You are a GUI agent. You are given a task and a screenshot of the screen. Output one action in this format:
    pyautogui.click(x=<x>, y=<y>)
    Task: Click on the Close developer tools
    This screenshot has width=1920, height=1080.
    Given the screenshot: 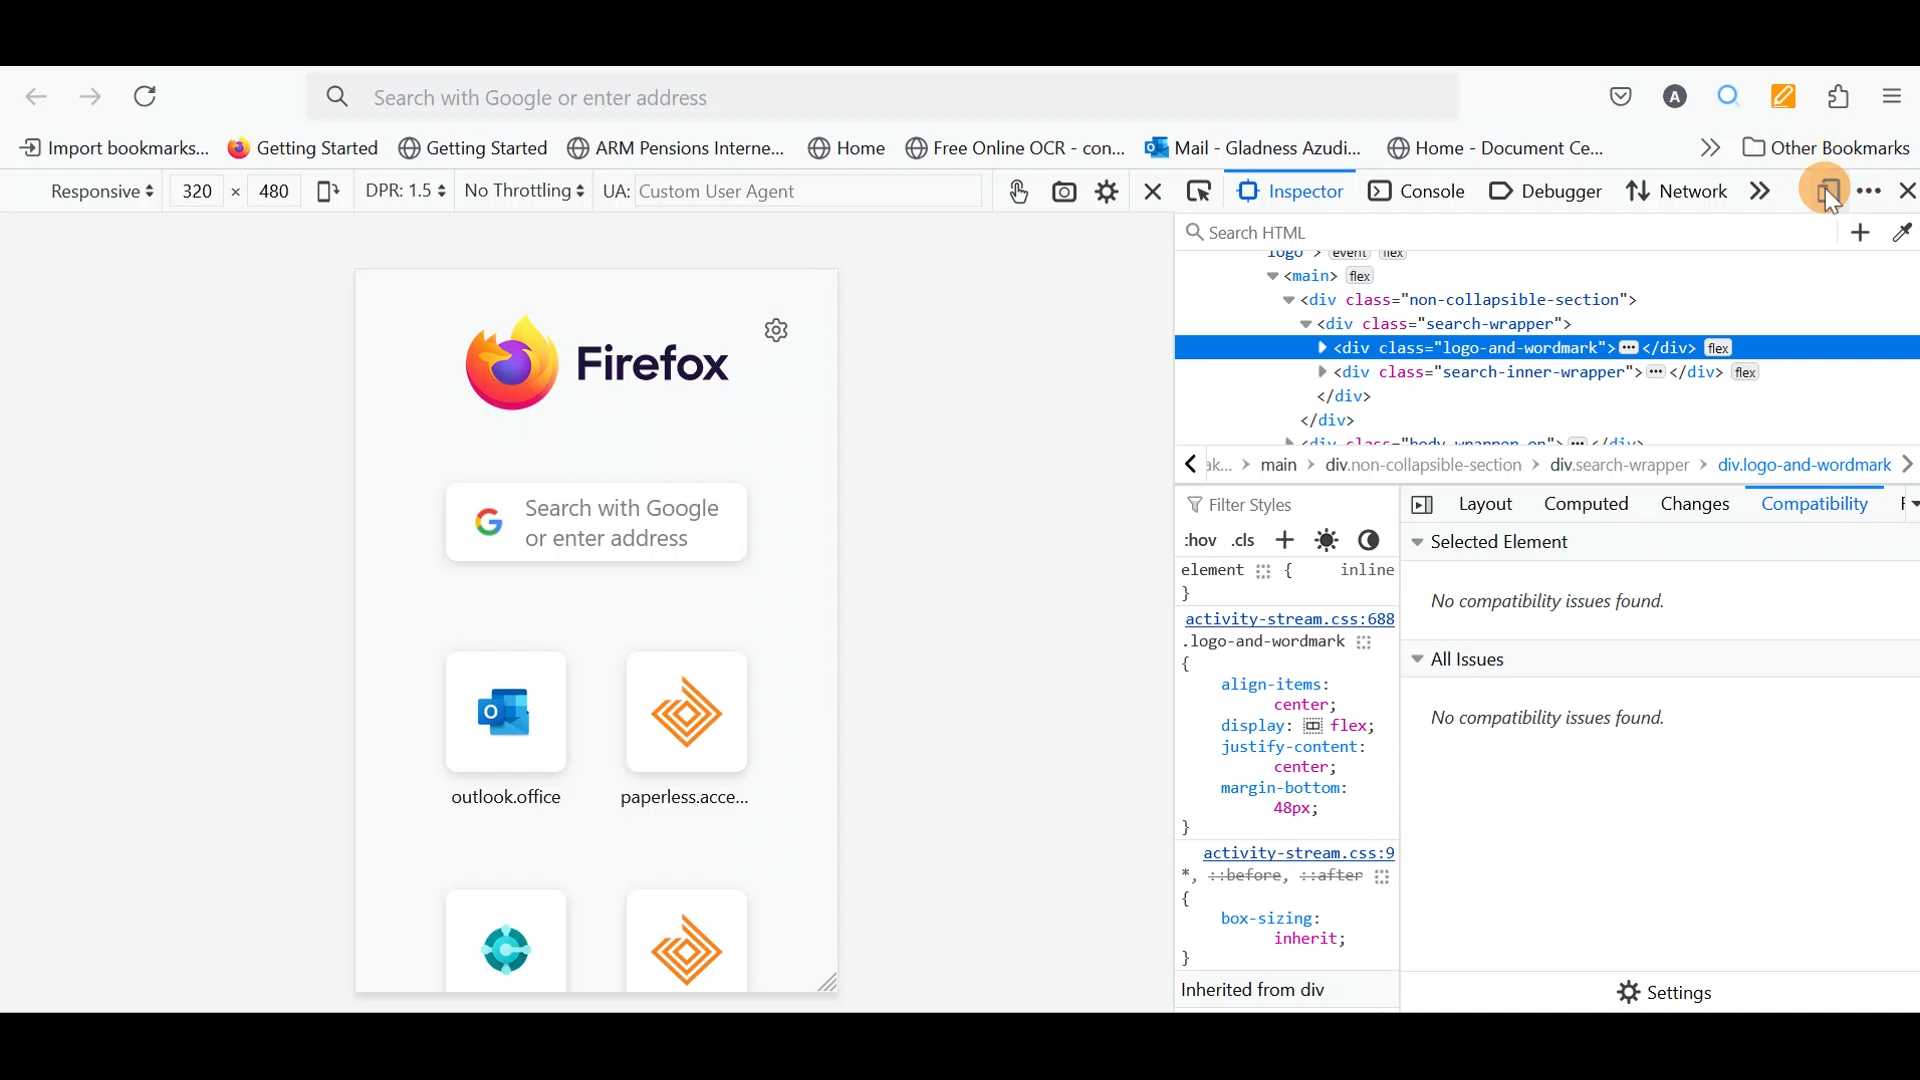 What is the action you would take?
    pyautogui.click(x=1903, y=192)
    